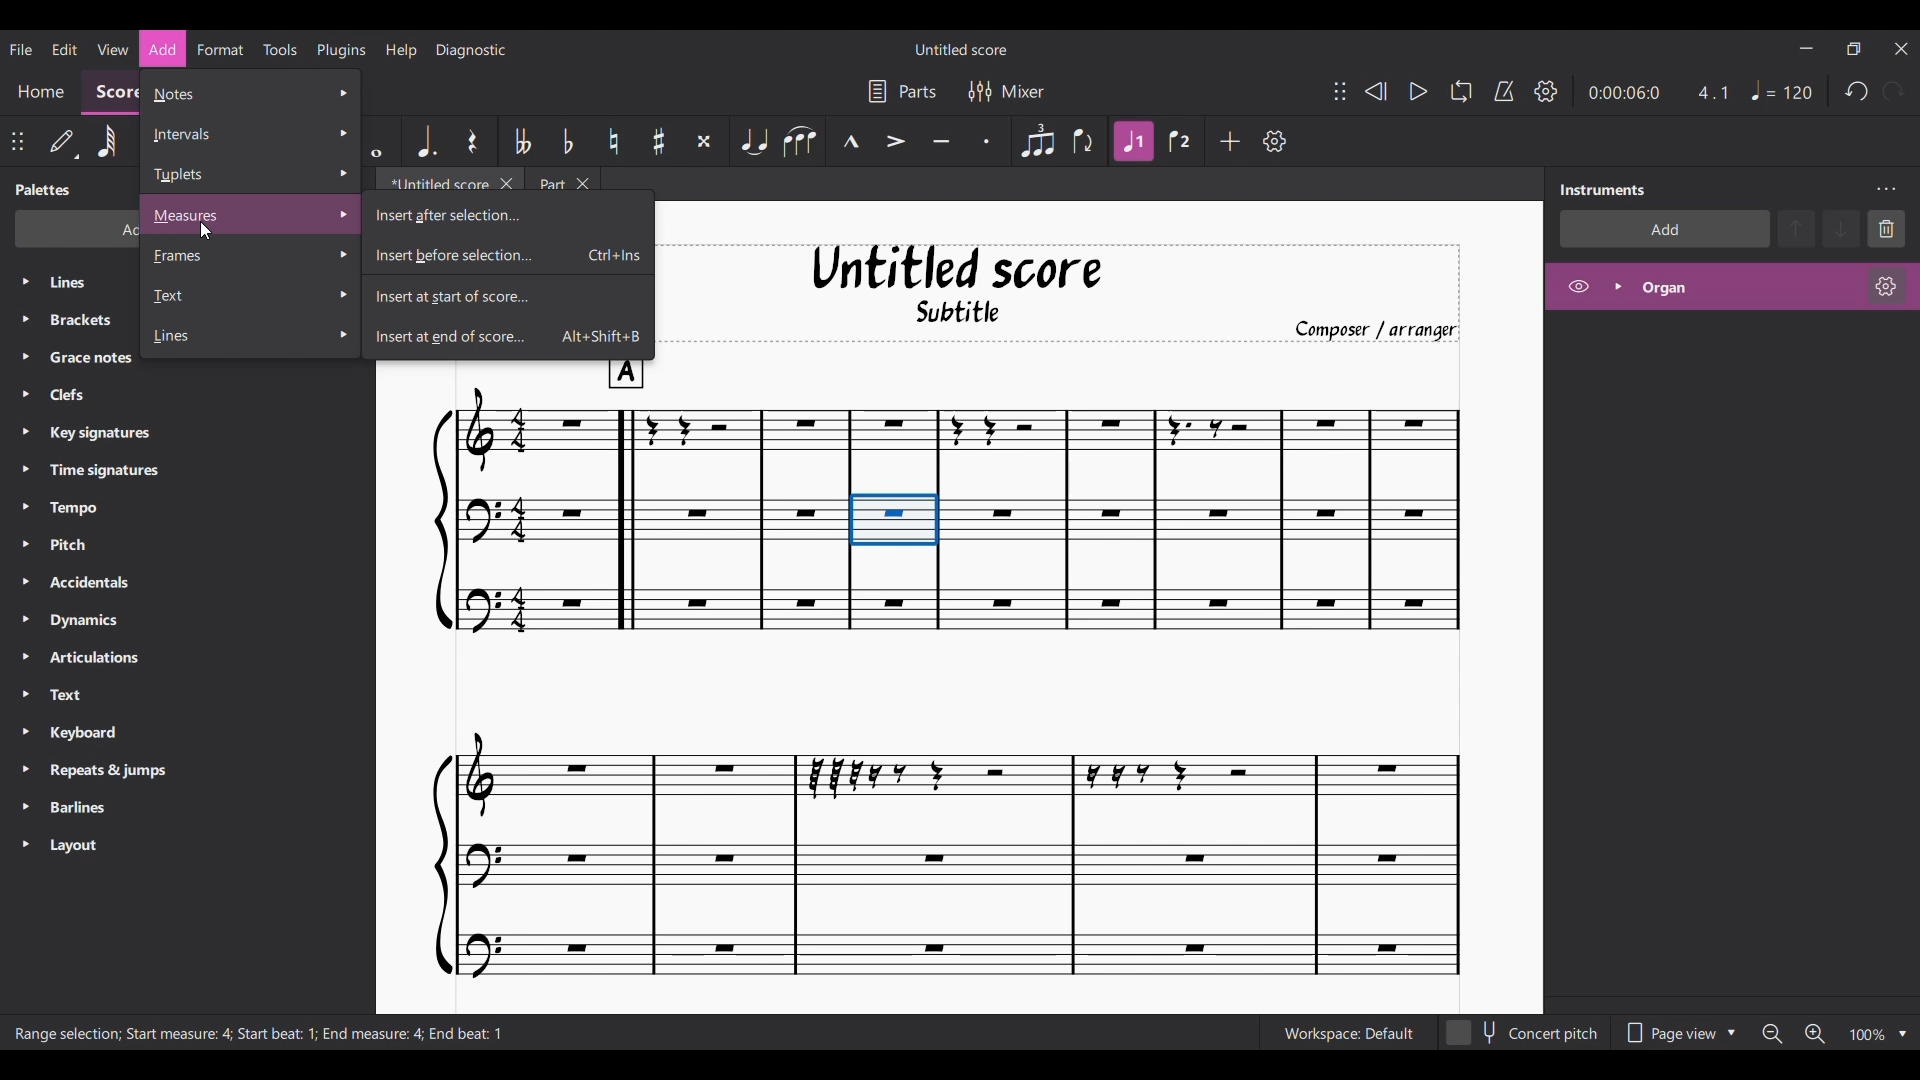 This screenshot has height=1080, width=1920. What do you see at coordinates (1339, 91) in the screenshot?
I see `Change position of toolbar` at bounding box center [1339, 91].